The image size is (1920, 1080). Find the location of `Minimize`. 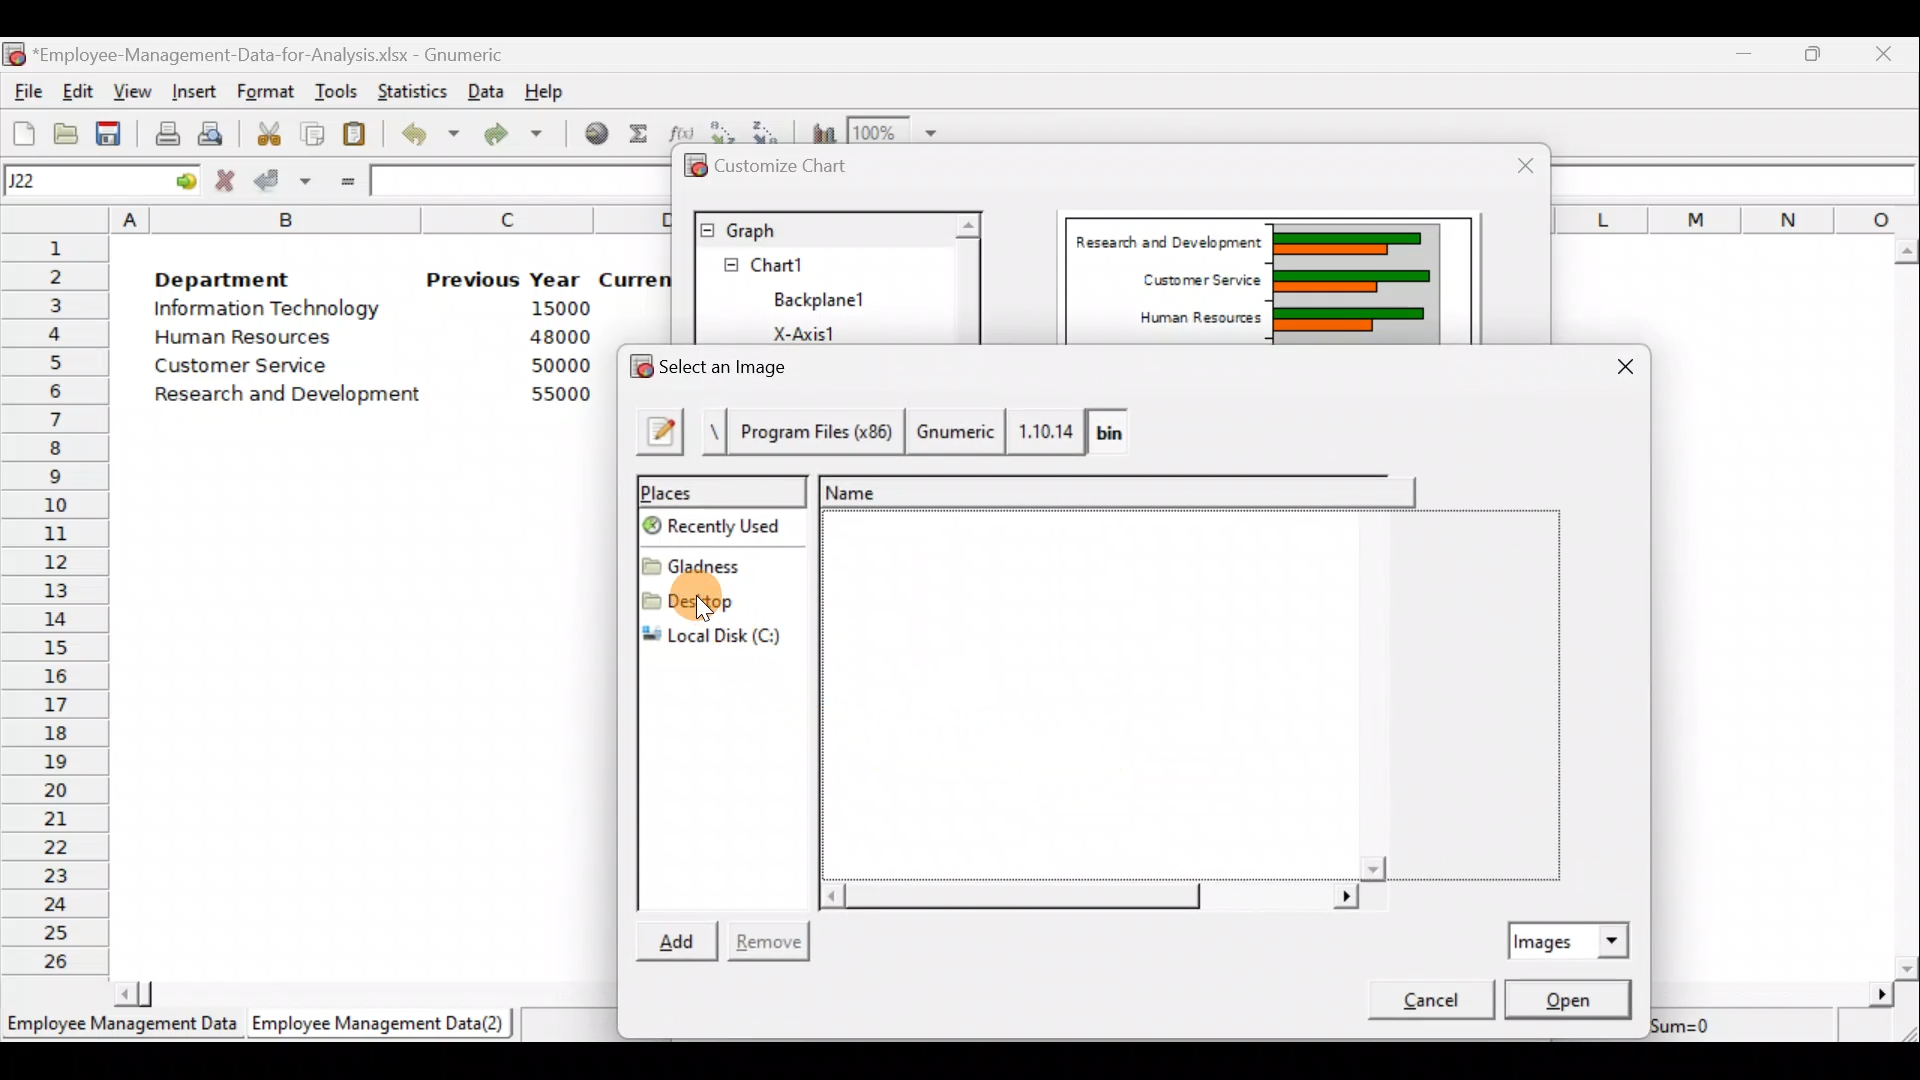

Minimize is located at coordinates (1746, 55).